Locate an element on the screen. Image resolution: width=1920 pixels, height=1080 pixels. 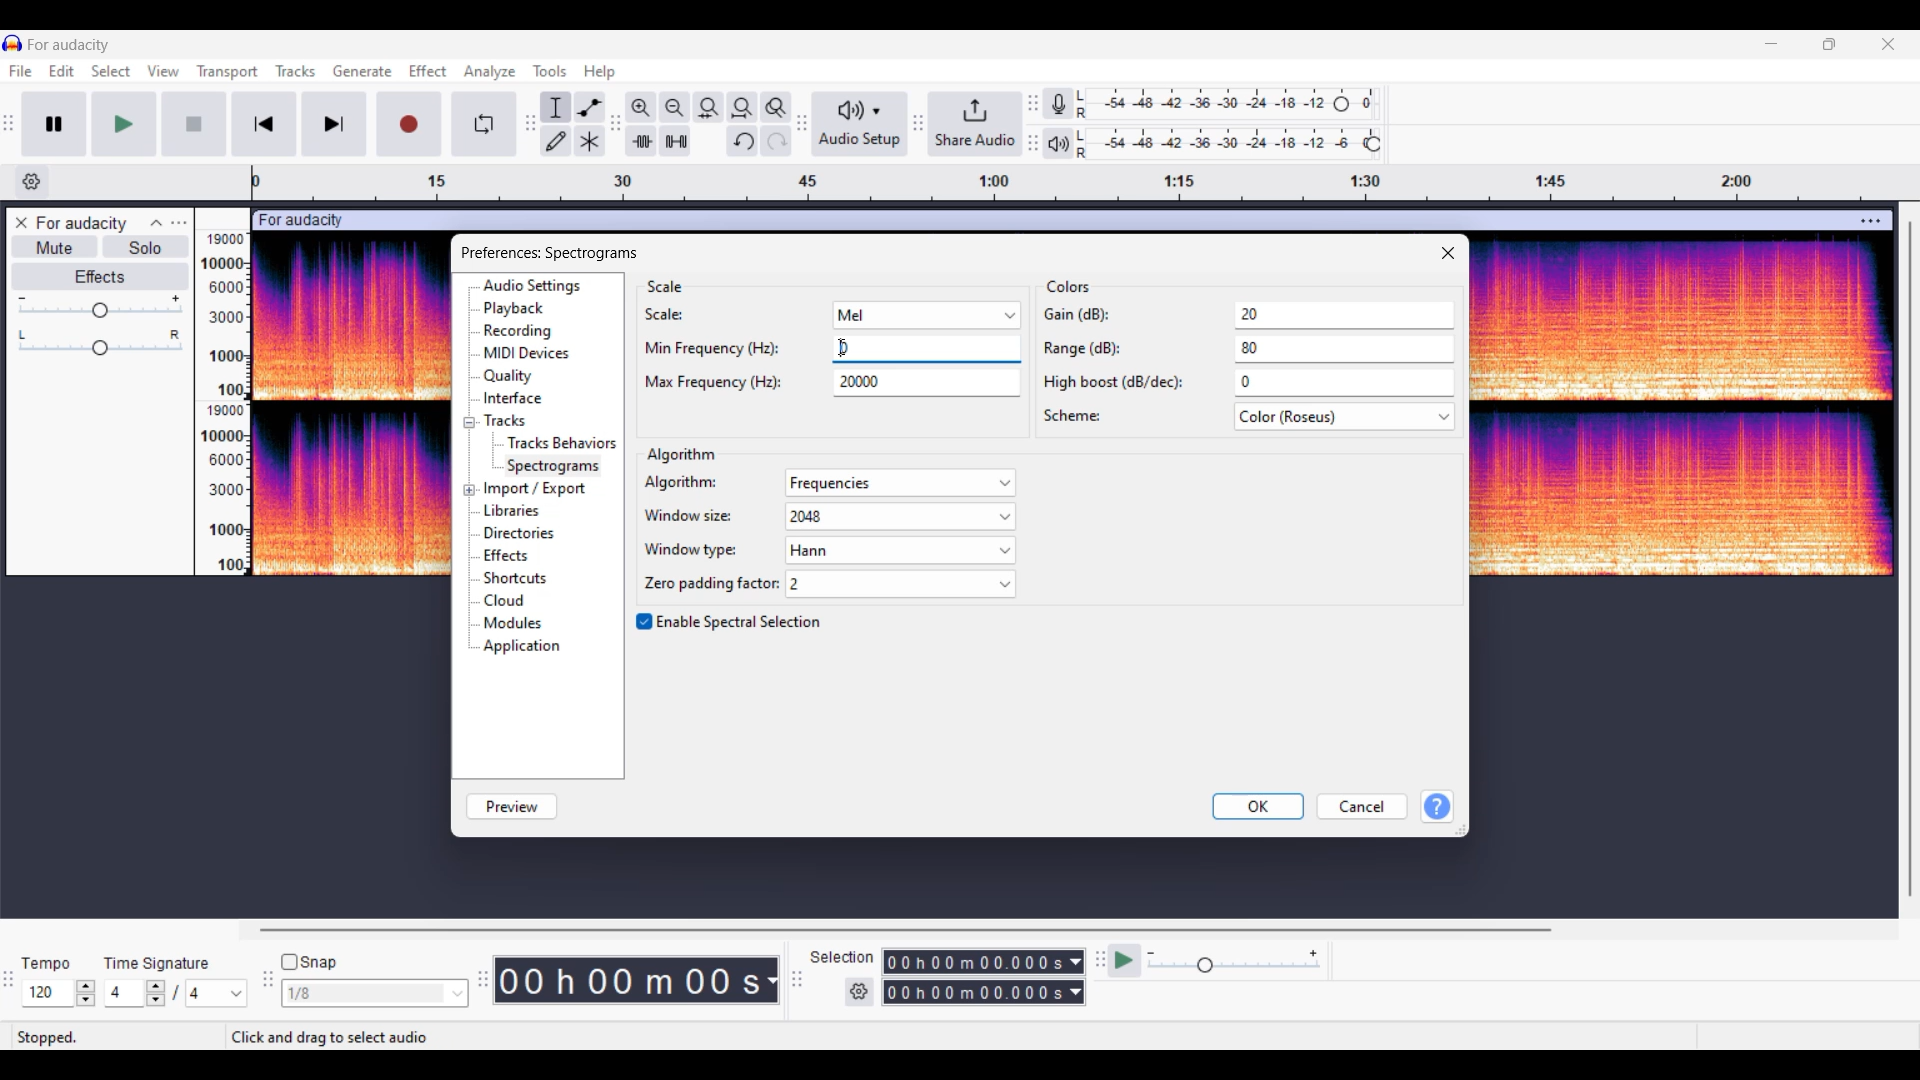
scheme is located at coordinates (1248, 419).